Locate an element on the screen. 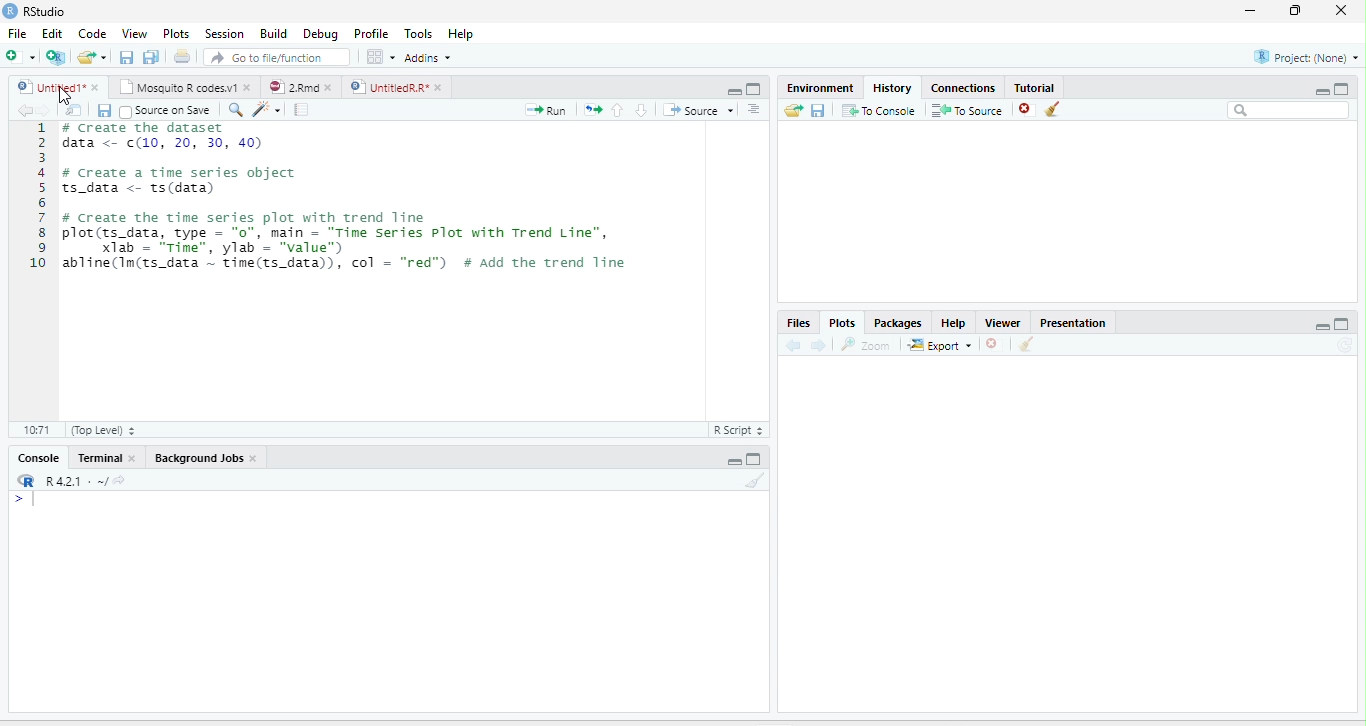  To Console is located at coordinates (878, 110).